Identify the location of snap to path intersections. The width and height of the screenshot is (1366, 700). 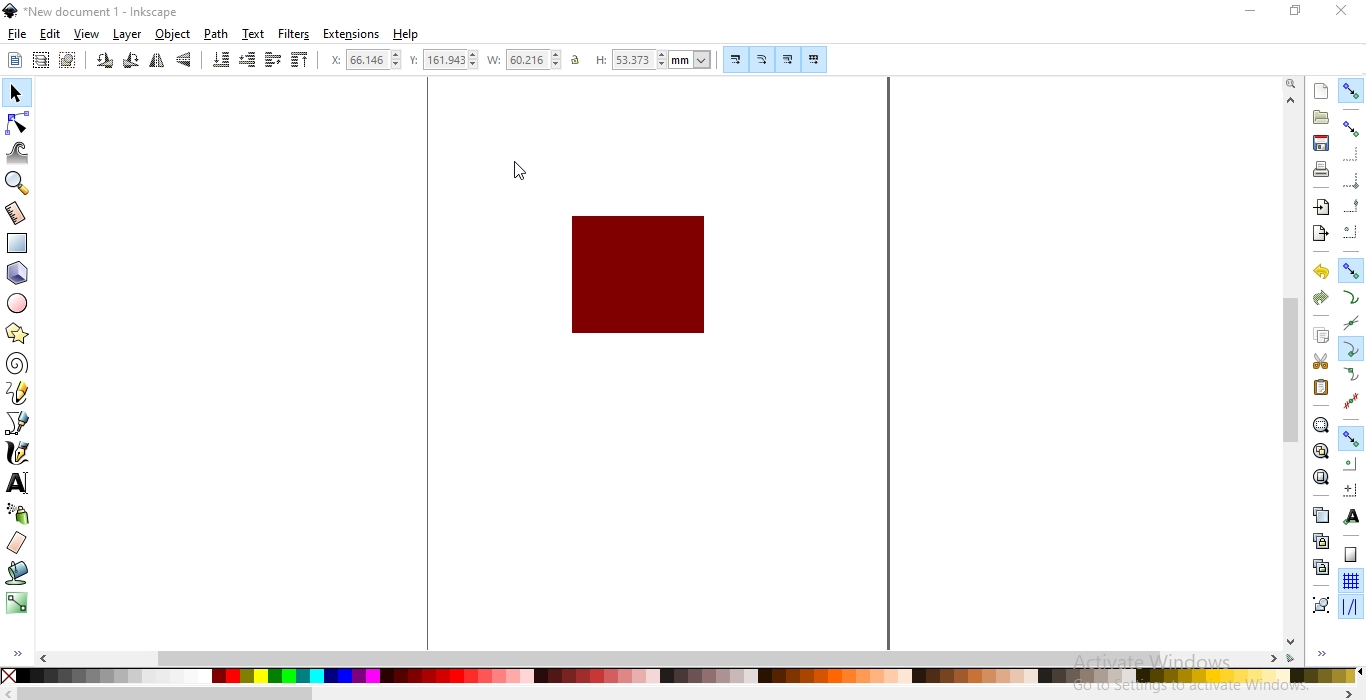
(1350, 324).